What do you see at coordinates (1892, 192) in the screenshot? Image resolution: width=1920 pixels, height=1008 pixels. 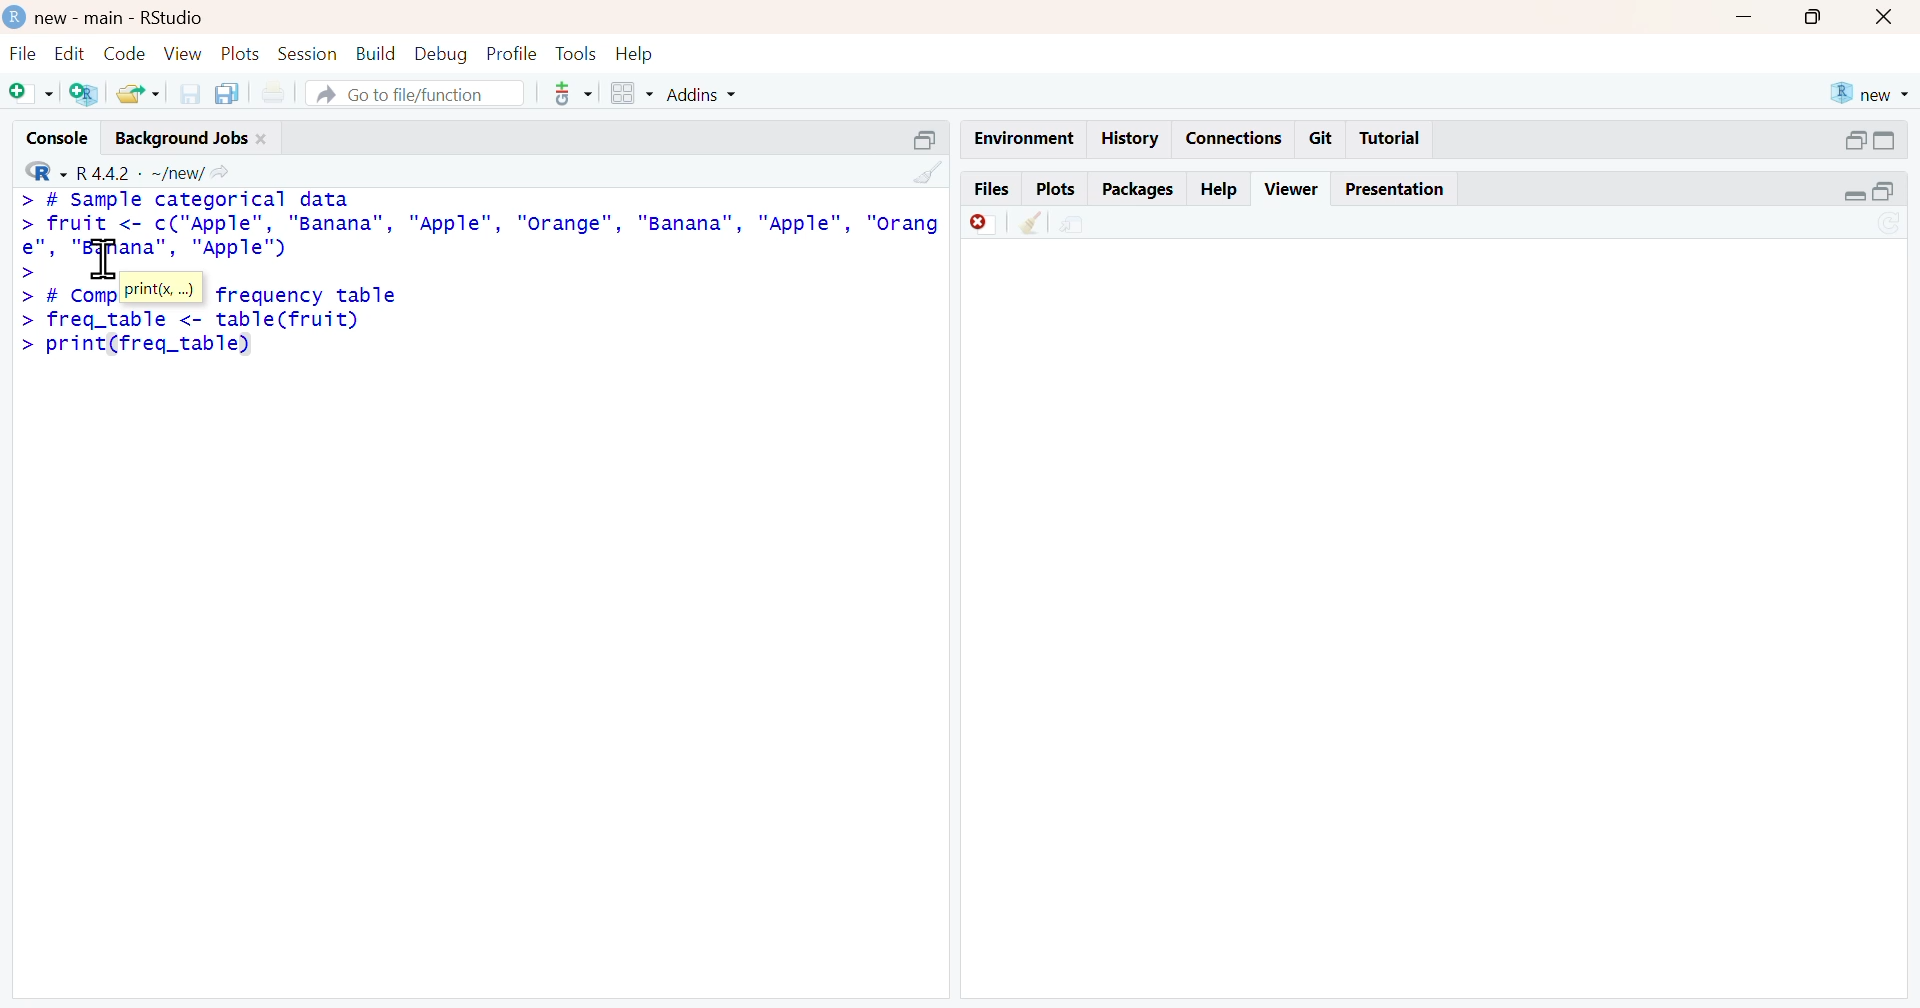 I see `collapse` at bounding box center [1892, 192].